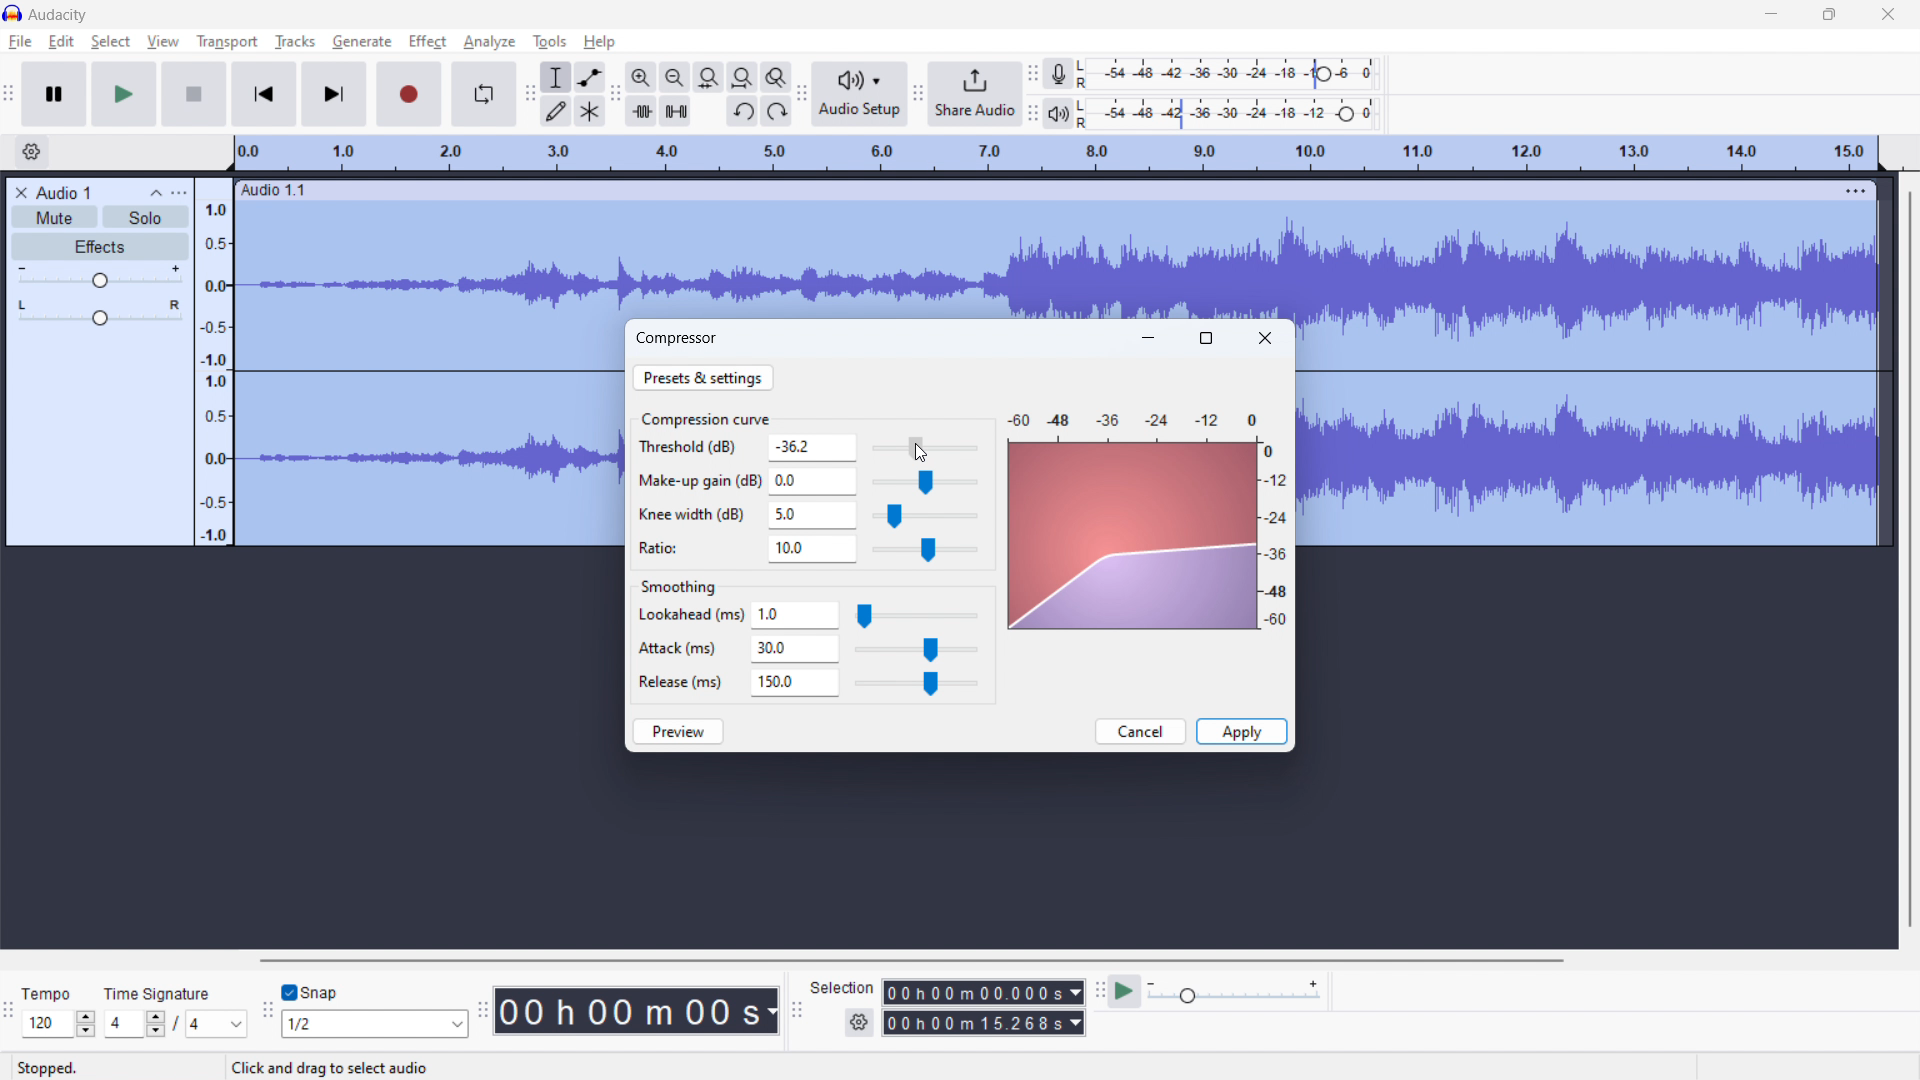 The width and height of the screenshot is (1920, 1080). I want to click on Release (ms), so click(680, 681).